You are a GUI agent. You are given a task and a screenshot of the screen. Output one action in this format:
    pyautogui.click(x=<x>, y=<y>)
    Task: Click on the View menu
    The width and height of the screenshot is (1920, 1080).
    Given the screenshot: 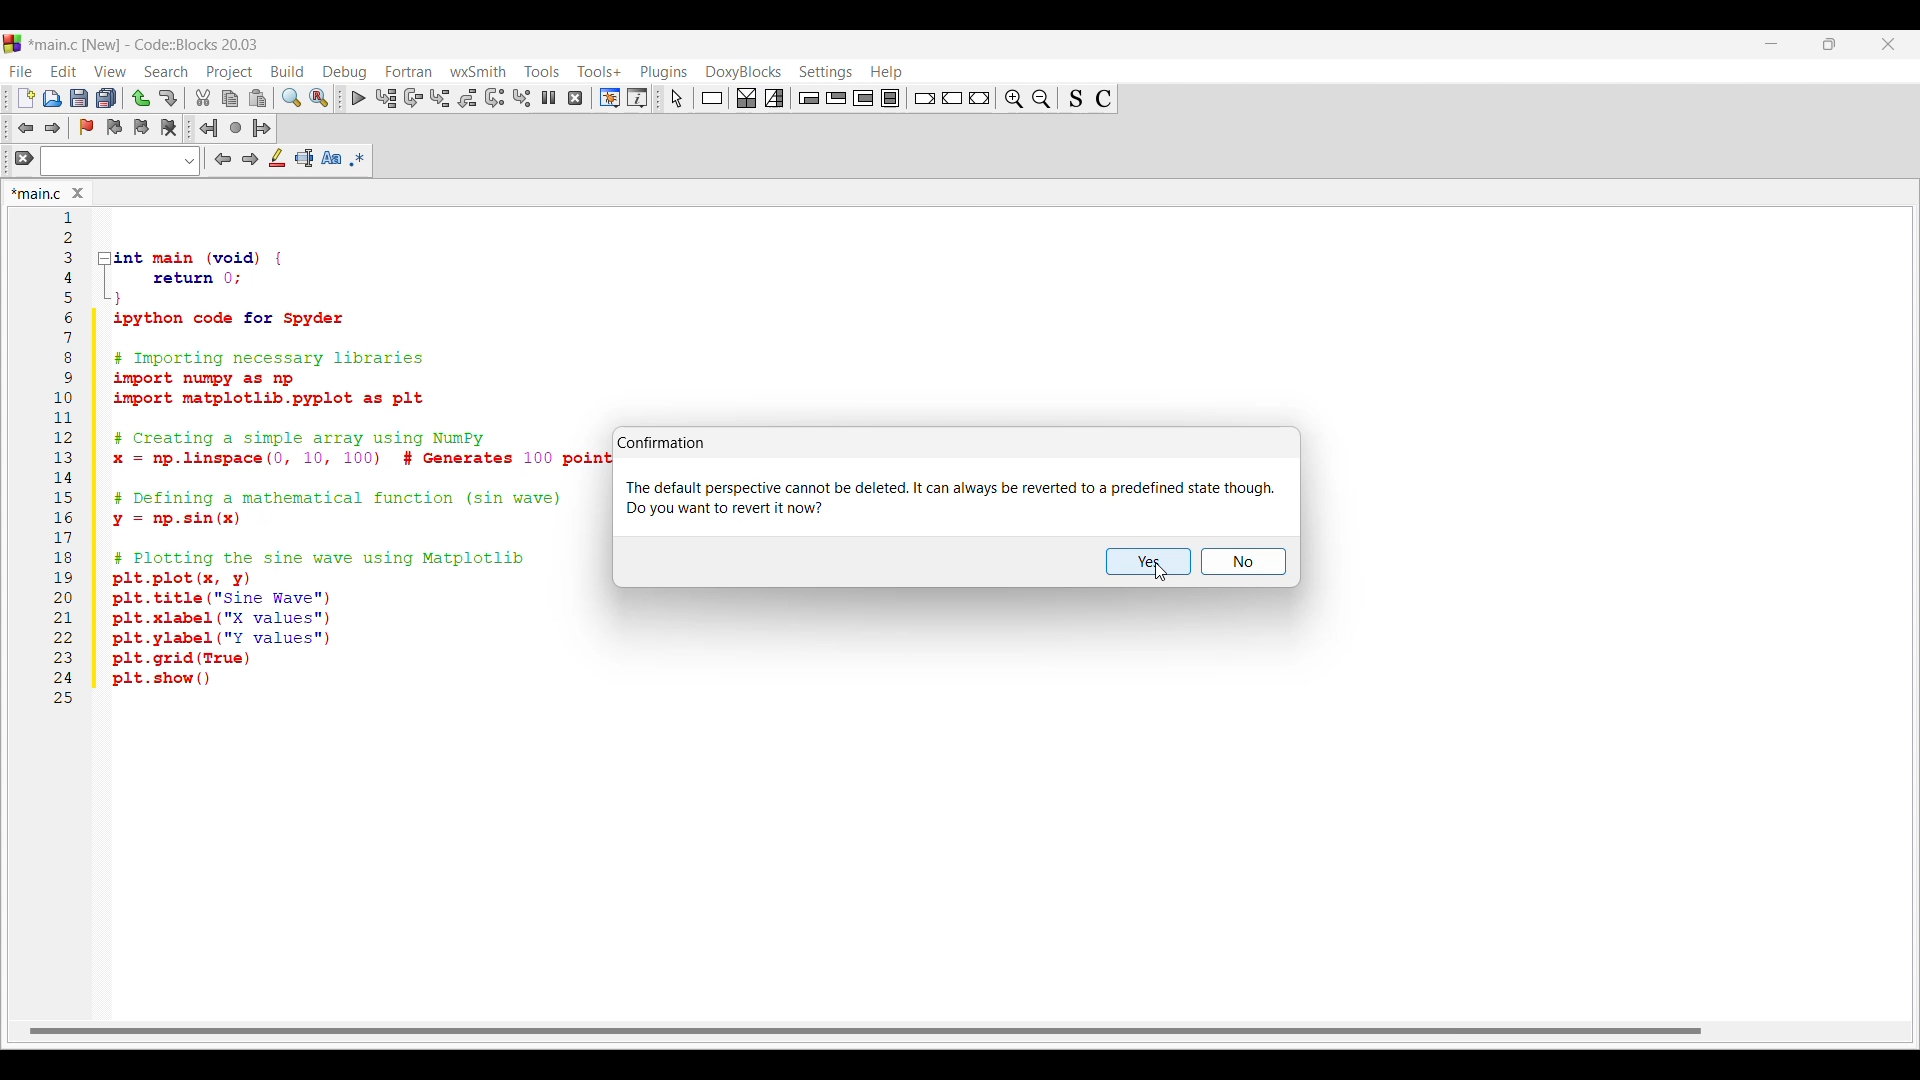 What is the action you would take?
    pyautogui.click(x=111, y=71)
    